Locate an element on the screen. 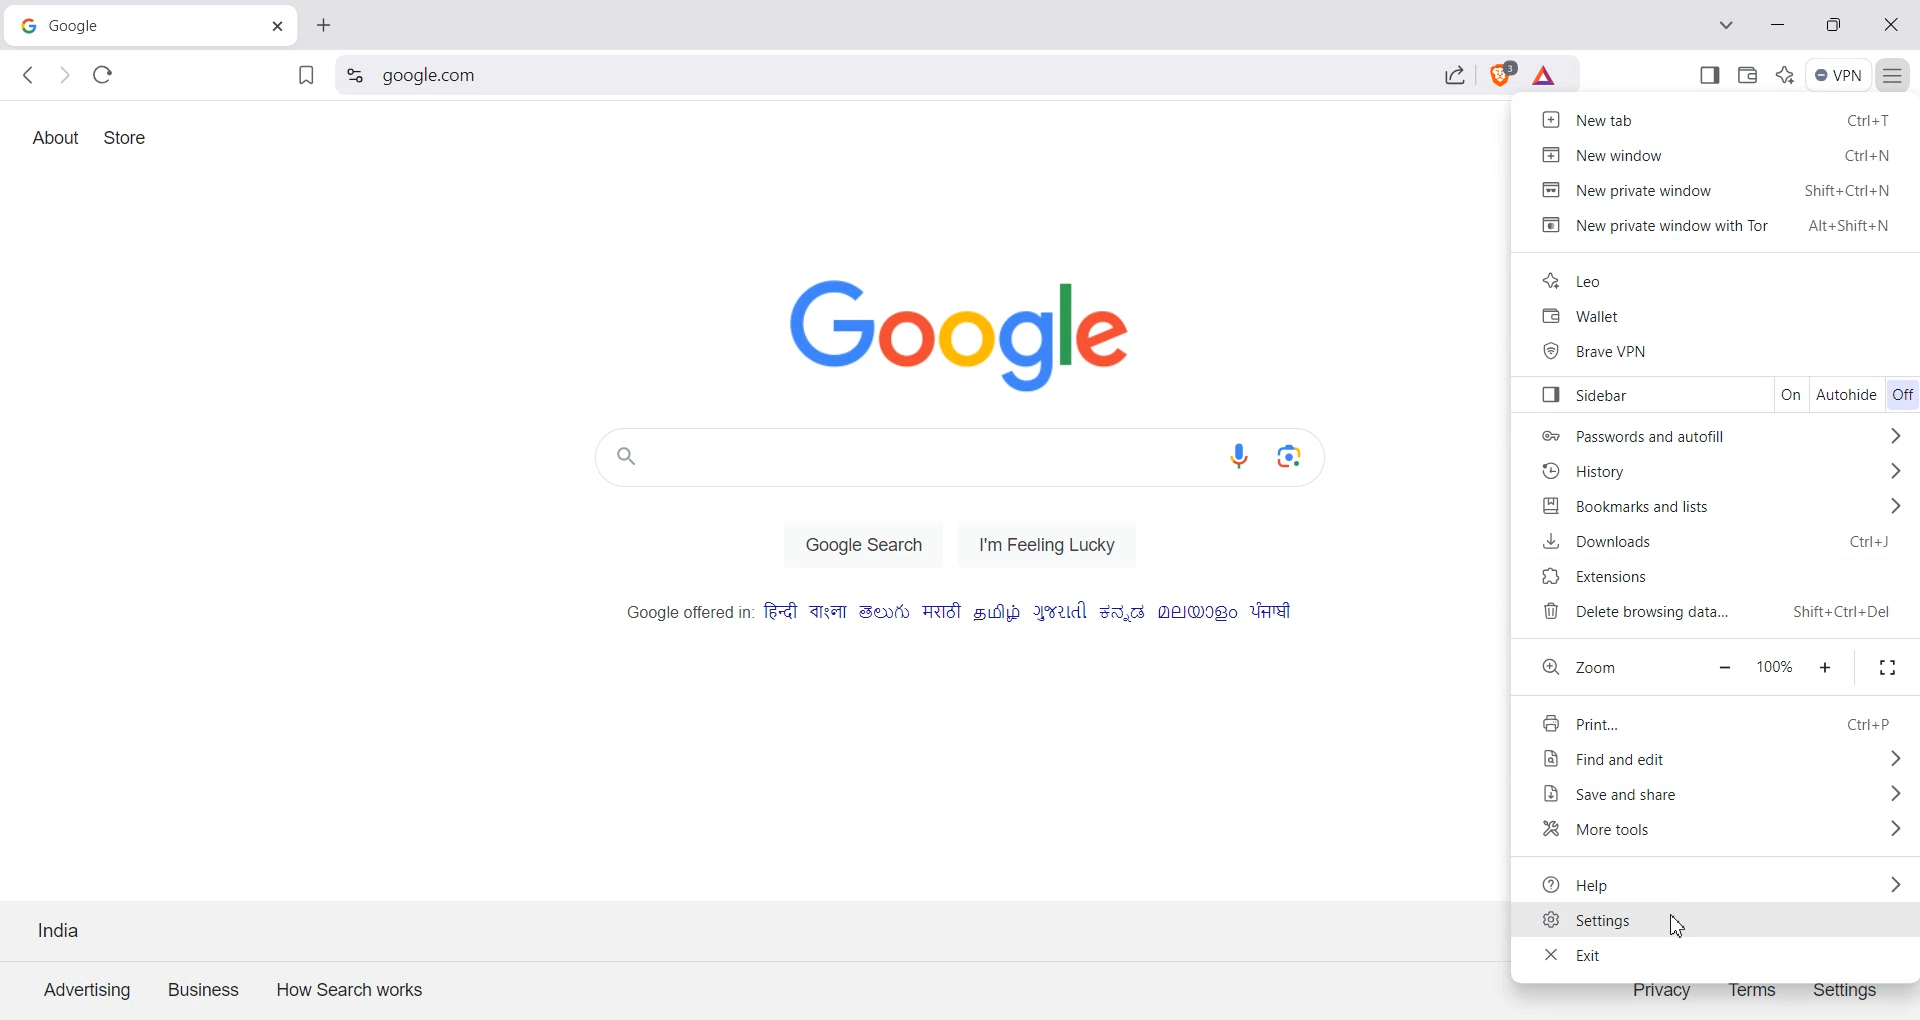 This screenshot has width=1920, height=1020. Search is located at coordinates (905, 78).